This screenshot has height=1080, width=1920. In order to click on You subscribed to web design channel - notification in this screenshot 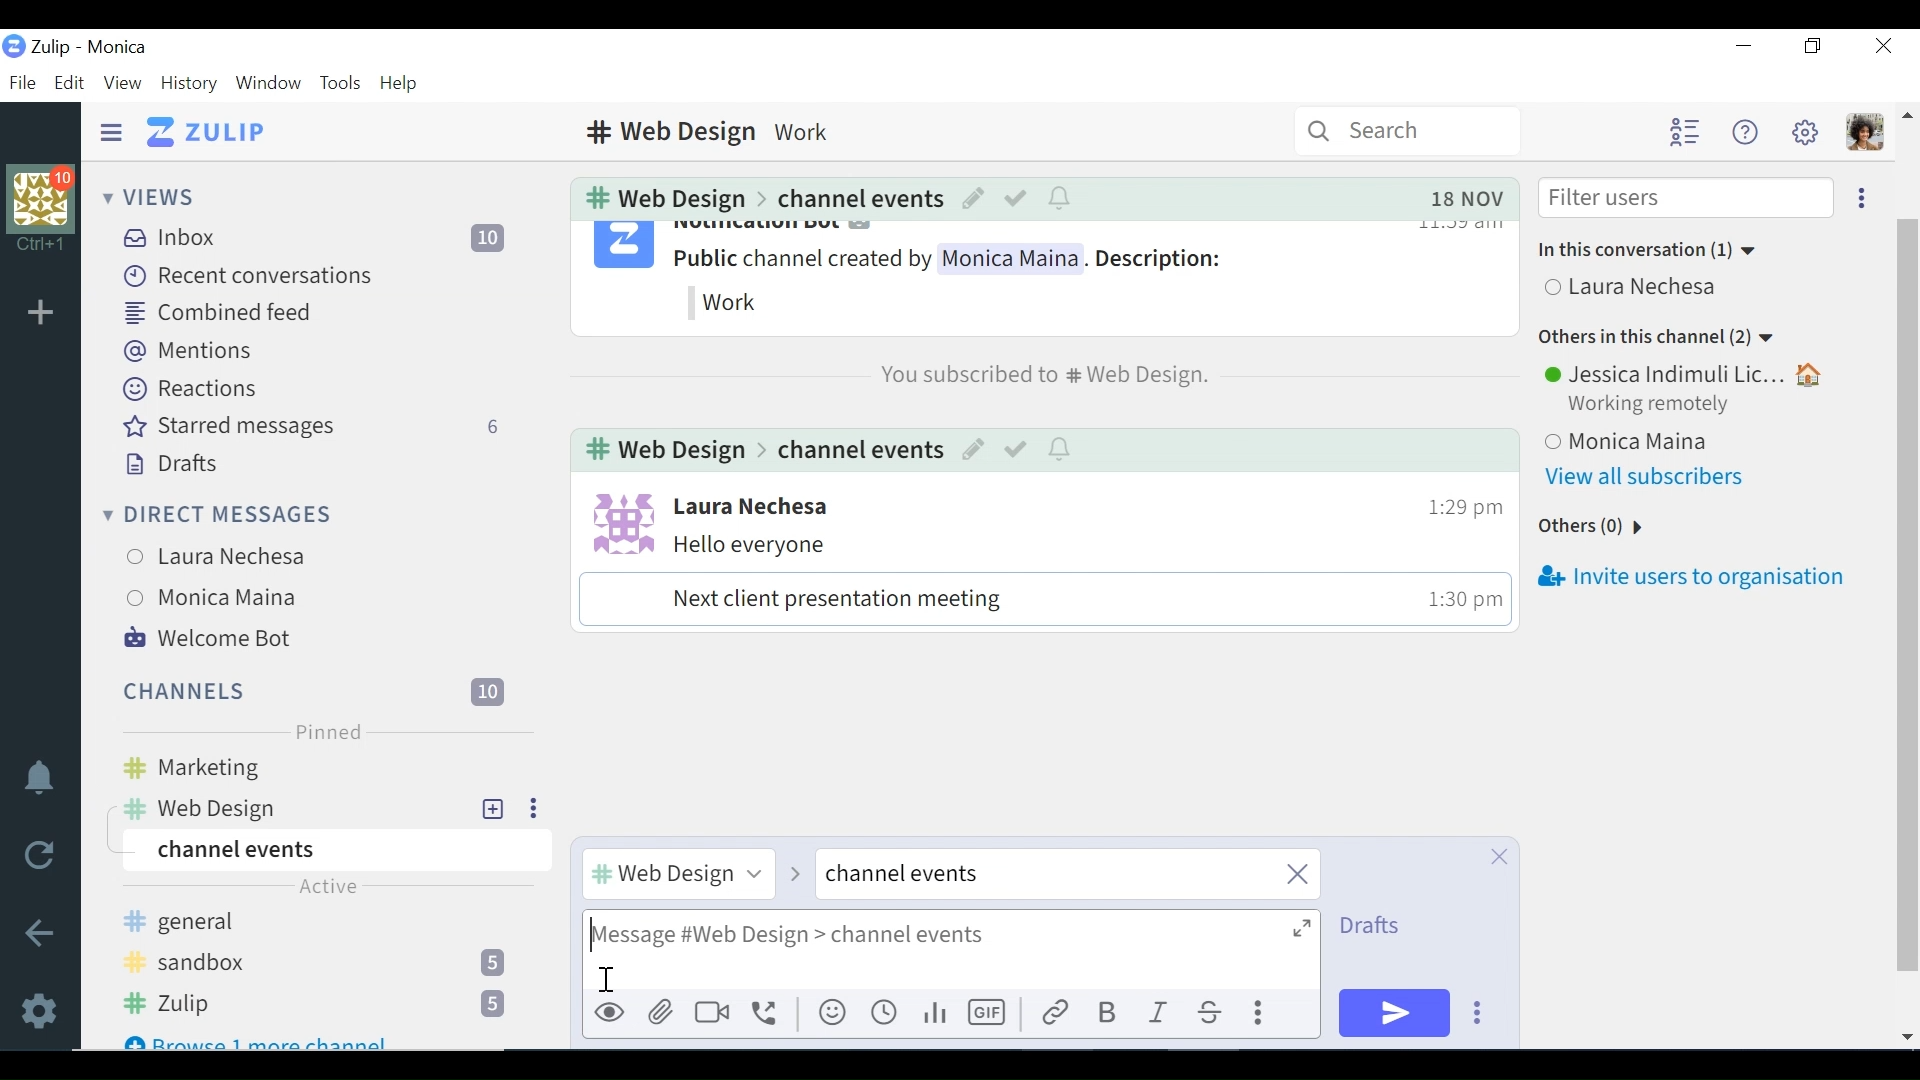, I will do `click(1040, 374)`.